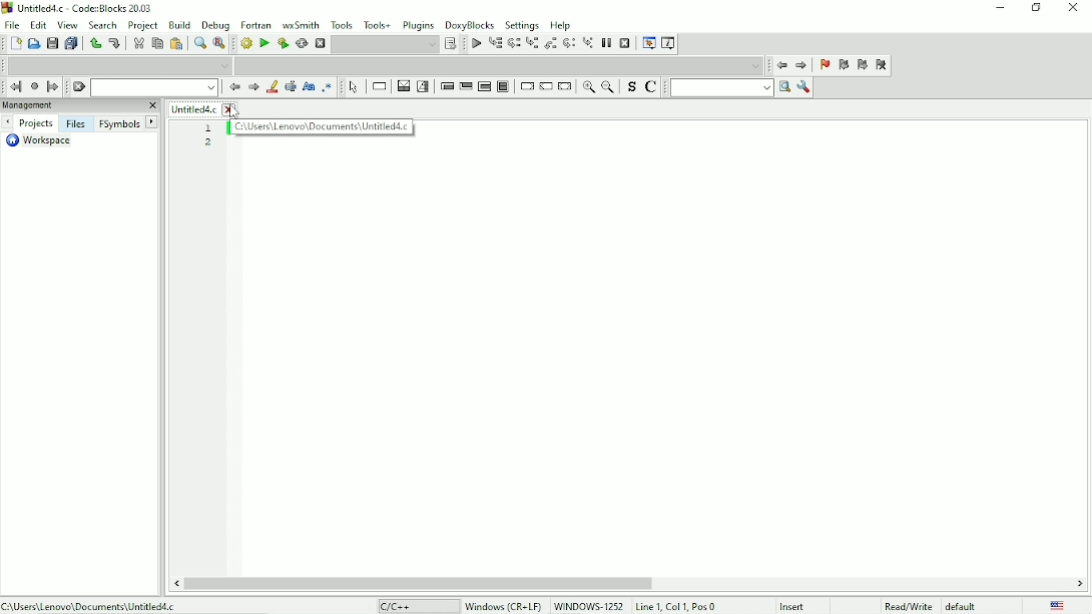  Describe the element at coordinates (94, 42) in the screenshot. I see `Undo` at that location.